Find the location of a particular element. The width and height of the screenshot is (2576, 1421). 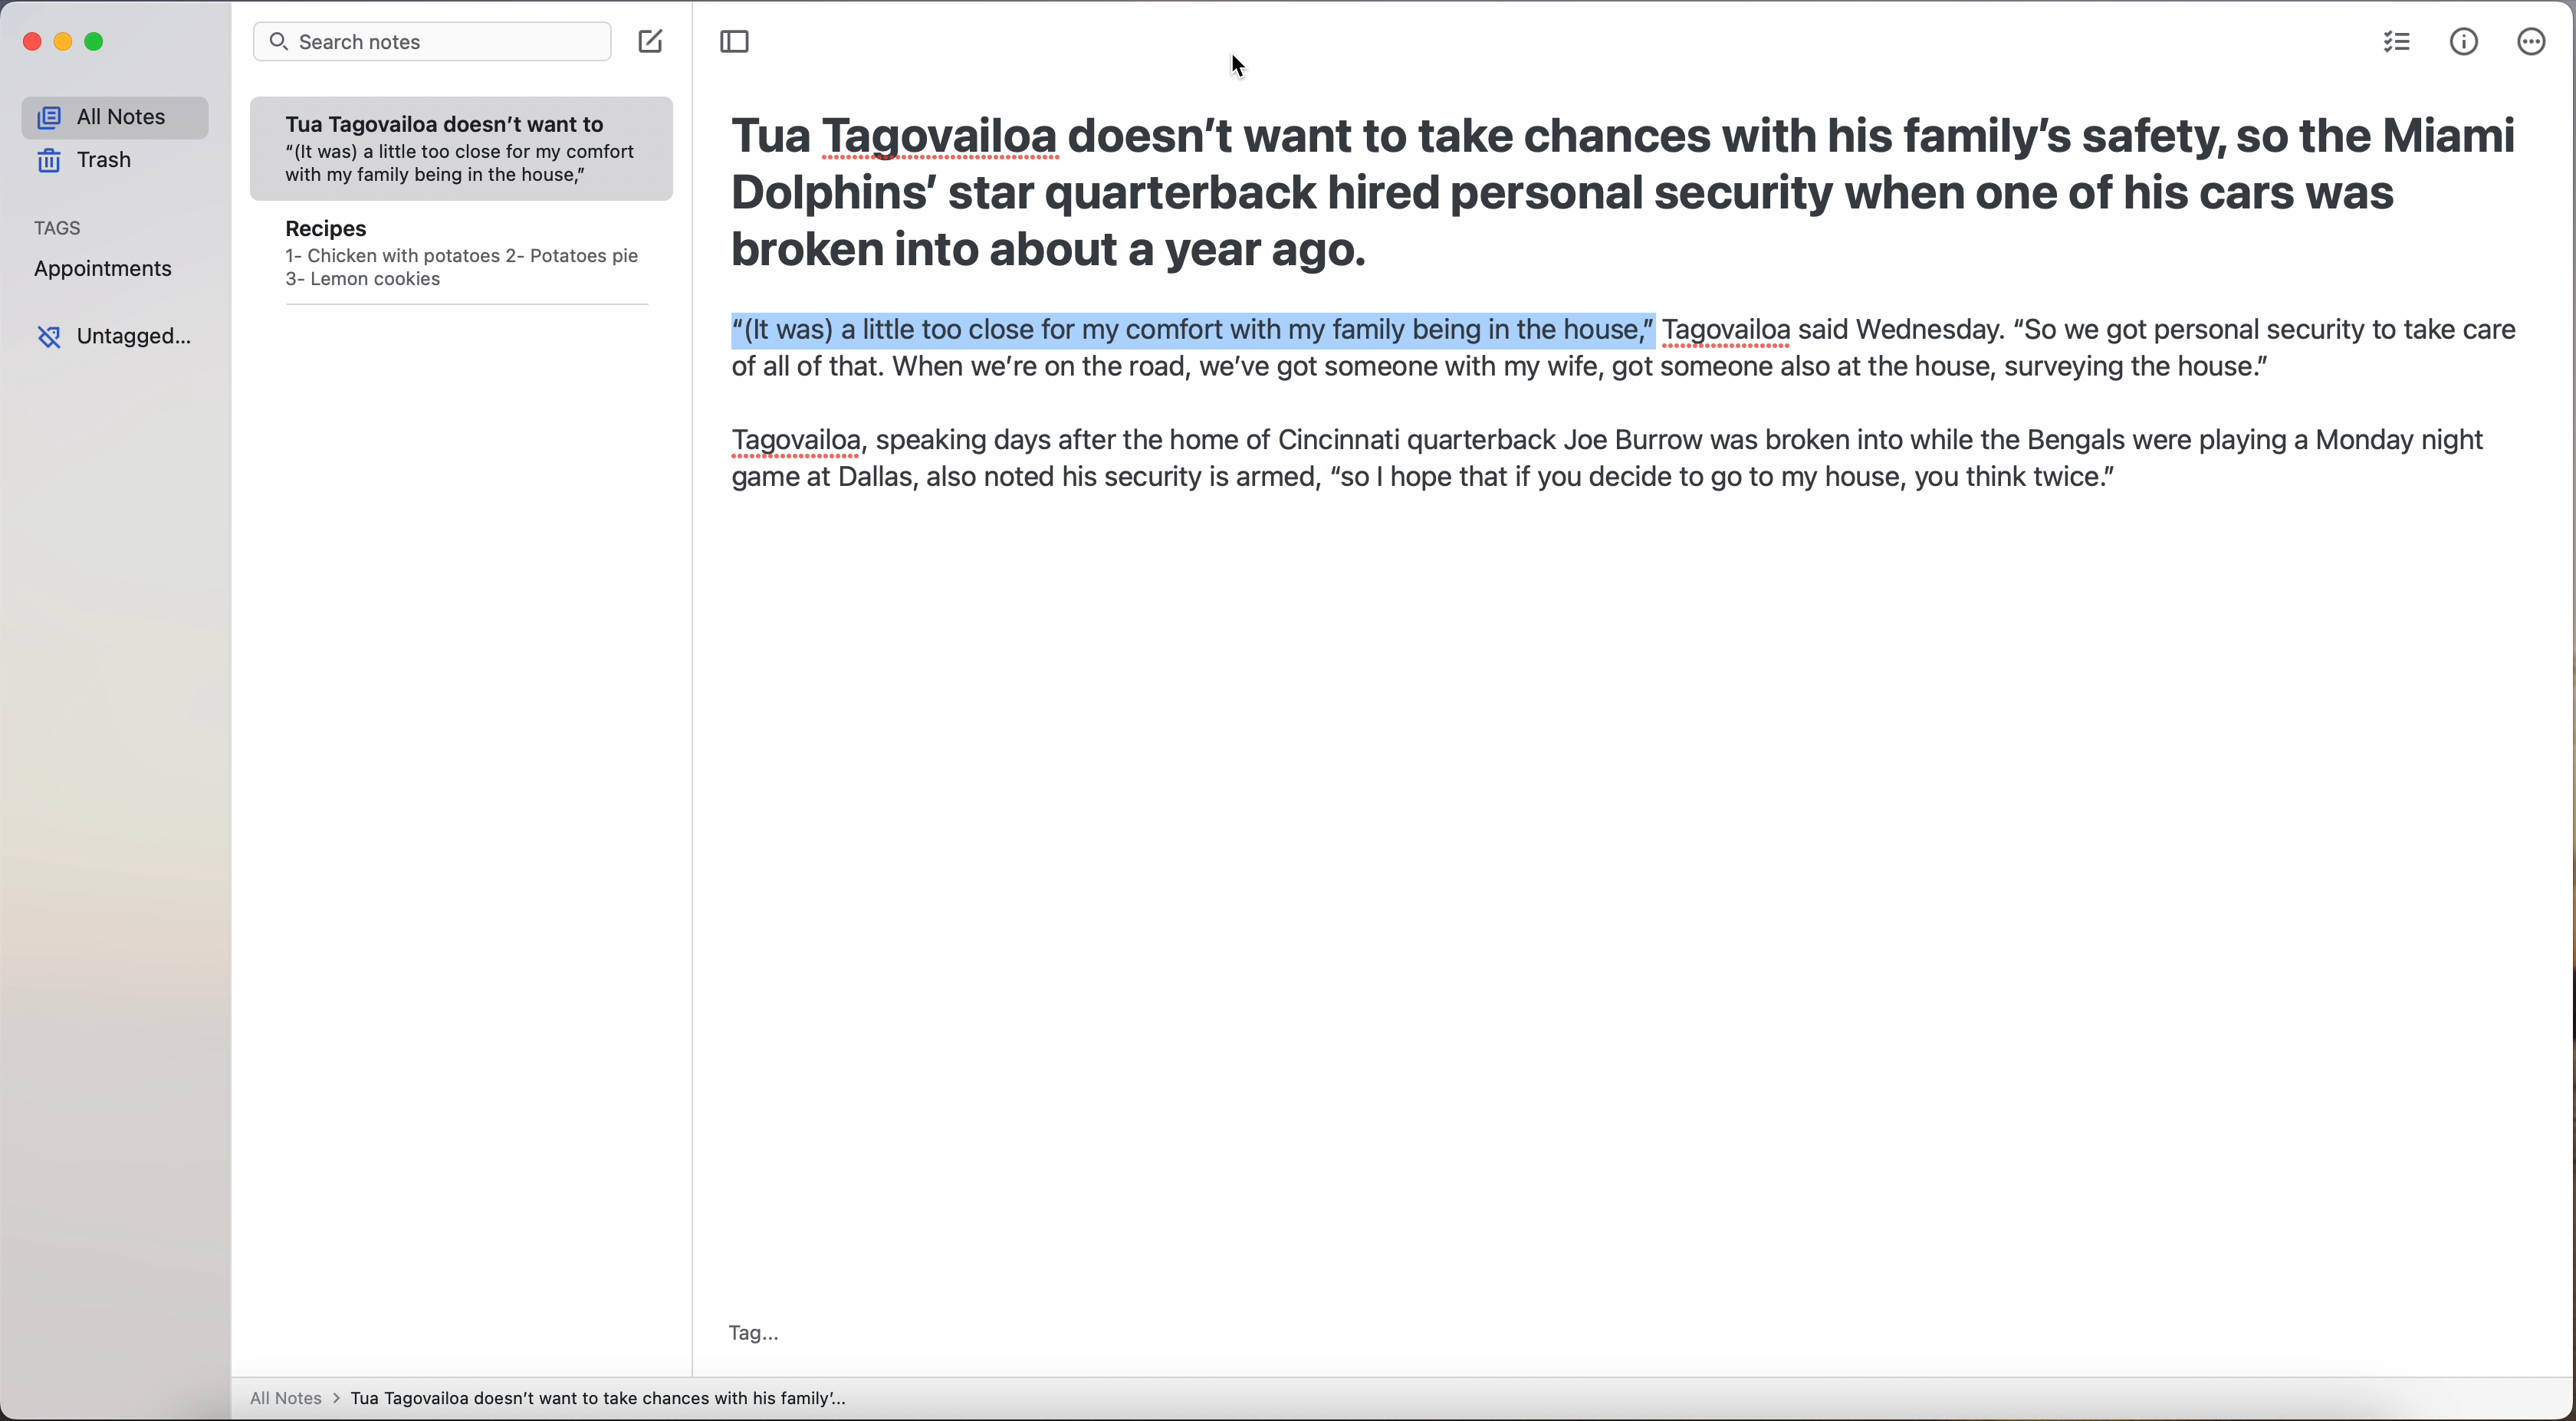

more options is located at coordinates (2534, 42).